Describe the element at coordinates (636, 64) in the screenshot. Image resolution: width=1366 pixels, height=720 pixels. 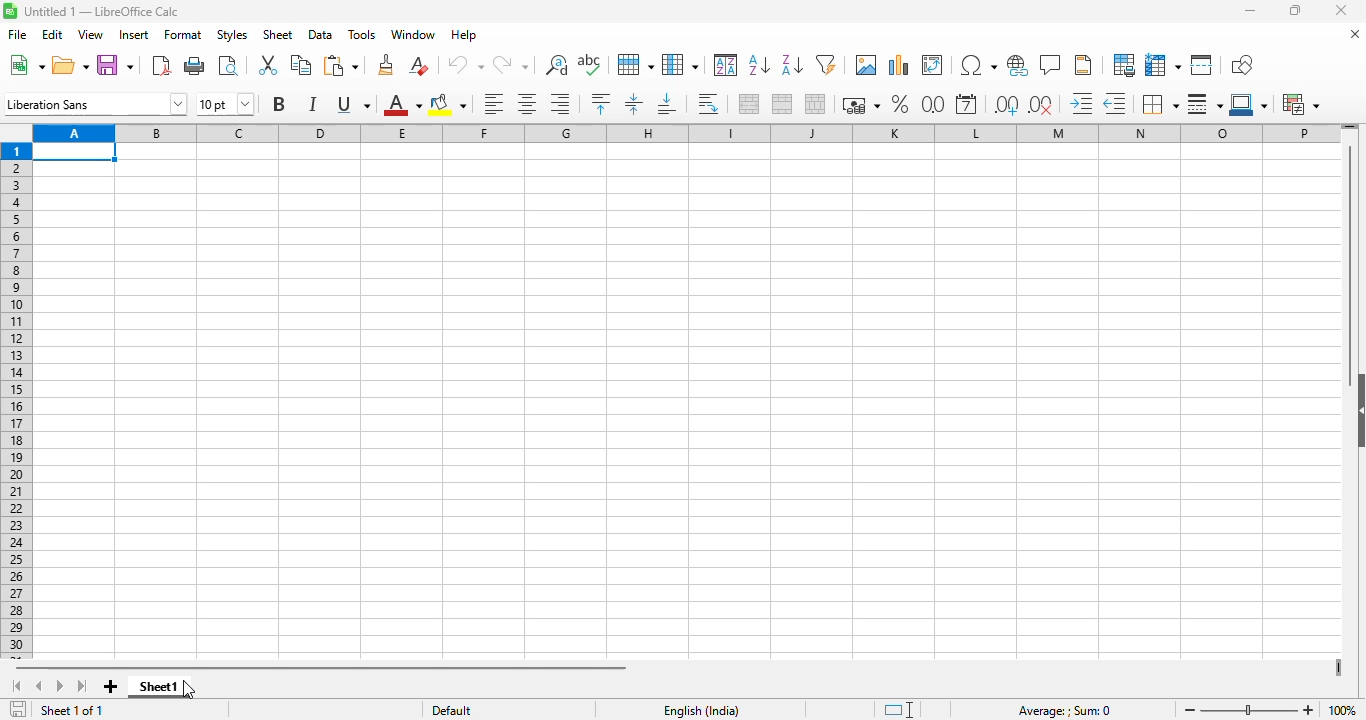
I see `row` at that location.